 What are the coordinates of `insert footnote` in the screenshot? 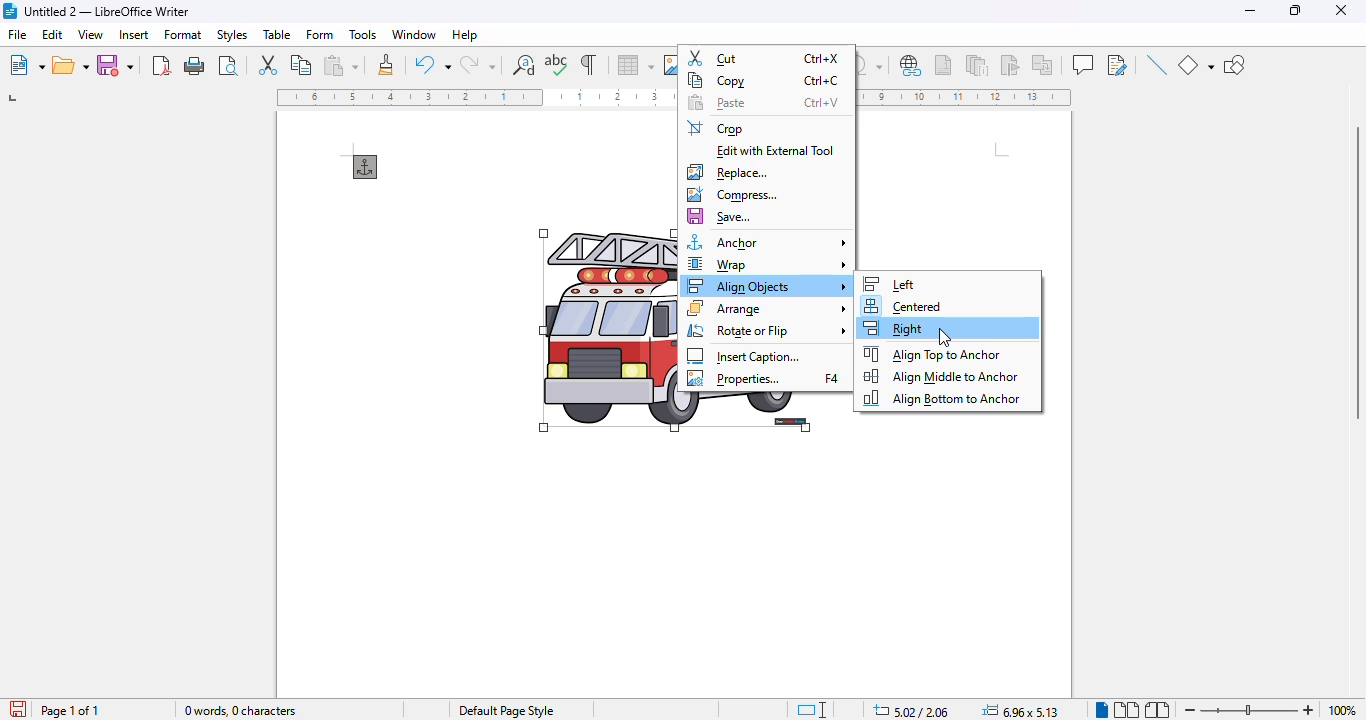 It's located at (943, 65).